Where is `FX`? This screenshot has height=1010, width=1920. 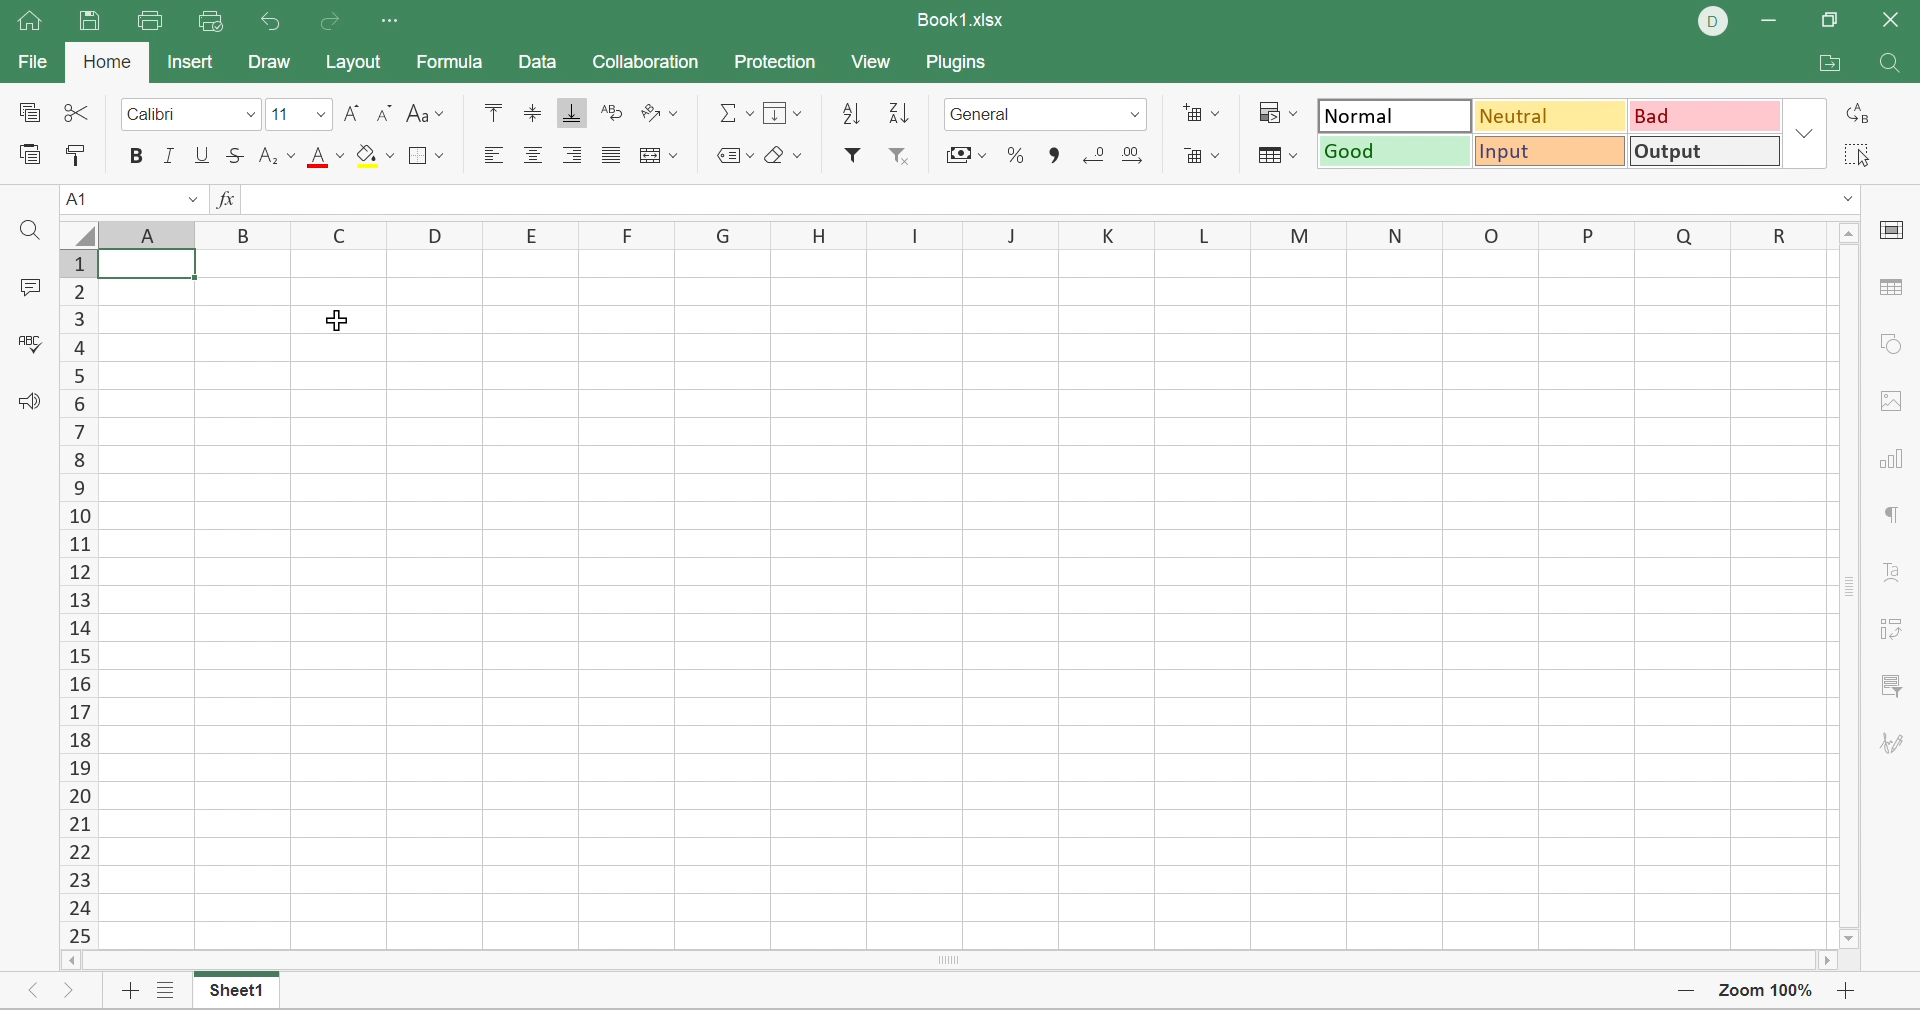
FX is located at coordinates (230, 201).